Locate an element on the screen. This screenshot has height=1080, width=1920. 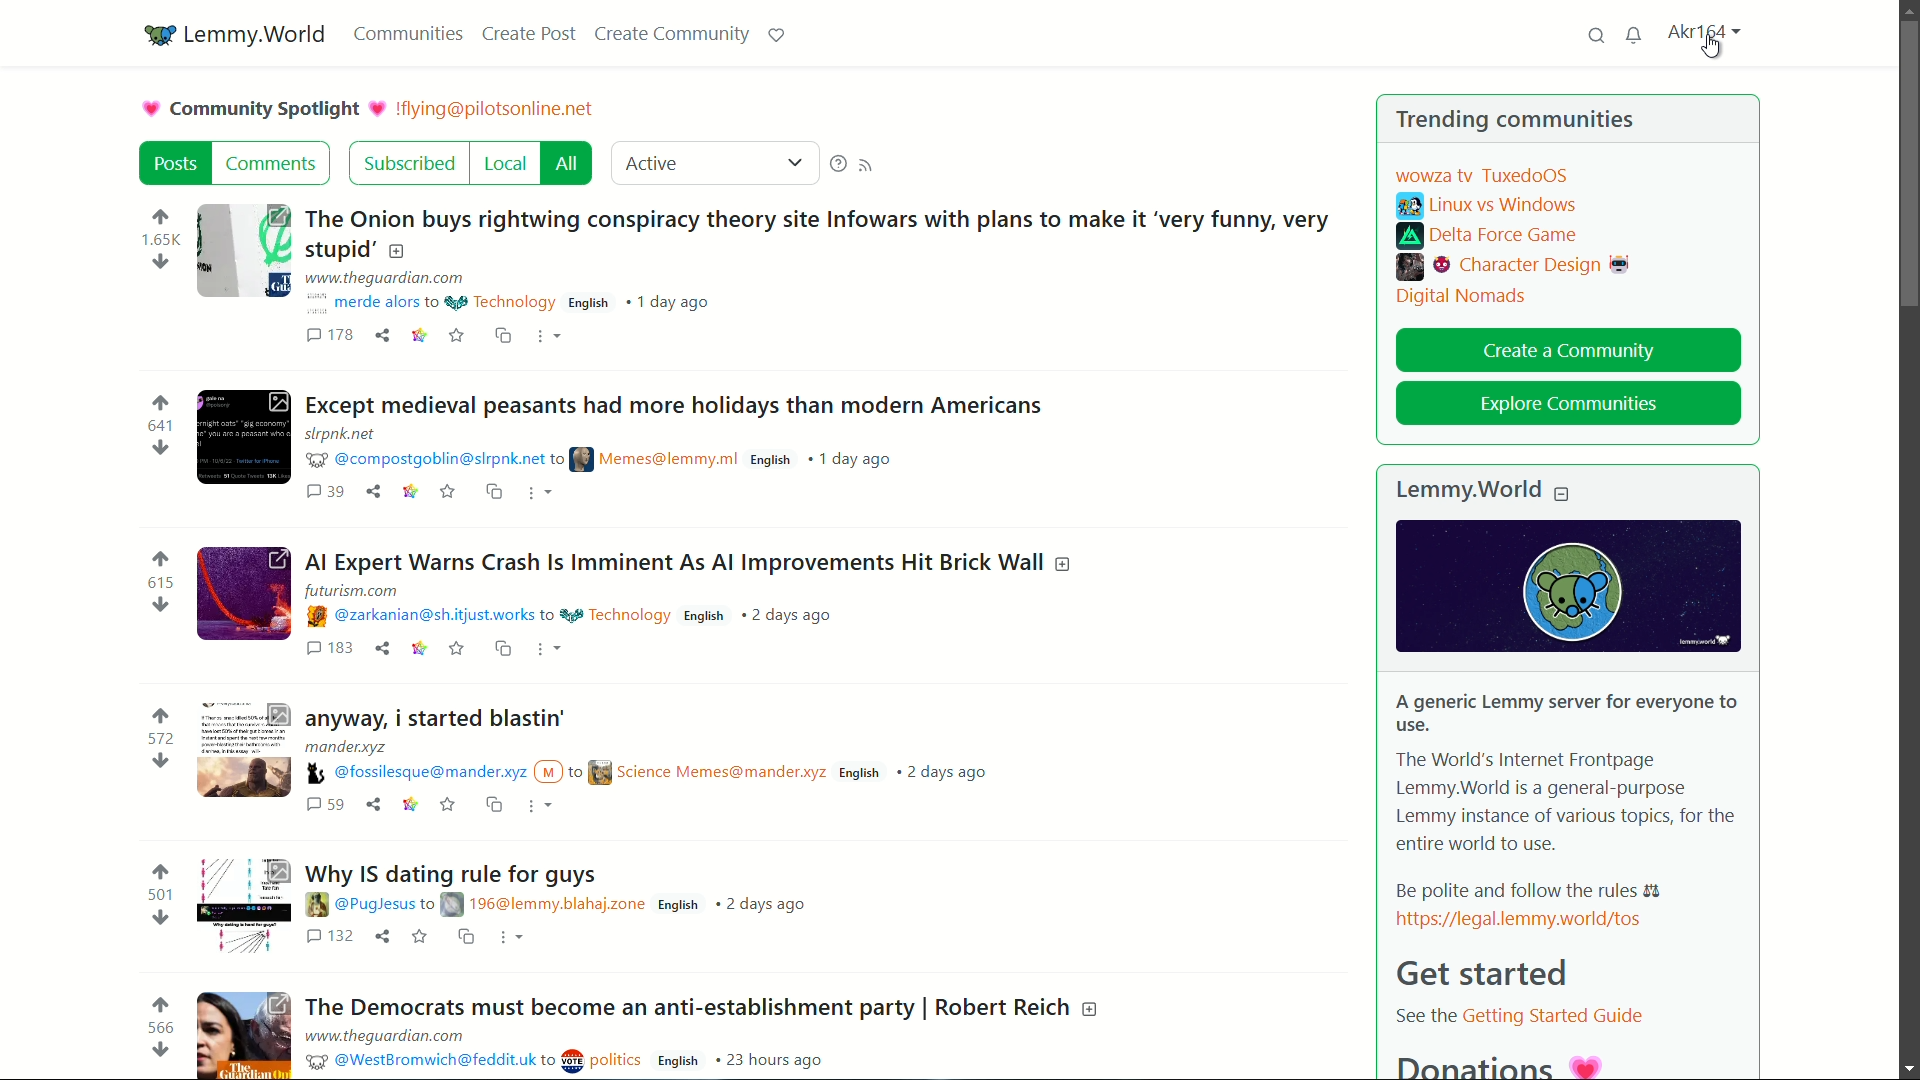
communities is located at coordinates (406, 34).